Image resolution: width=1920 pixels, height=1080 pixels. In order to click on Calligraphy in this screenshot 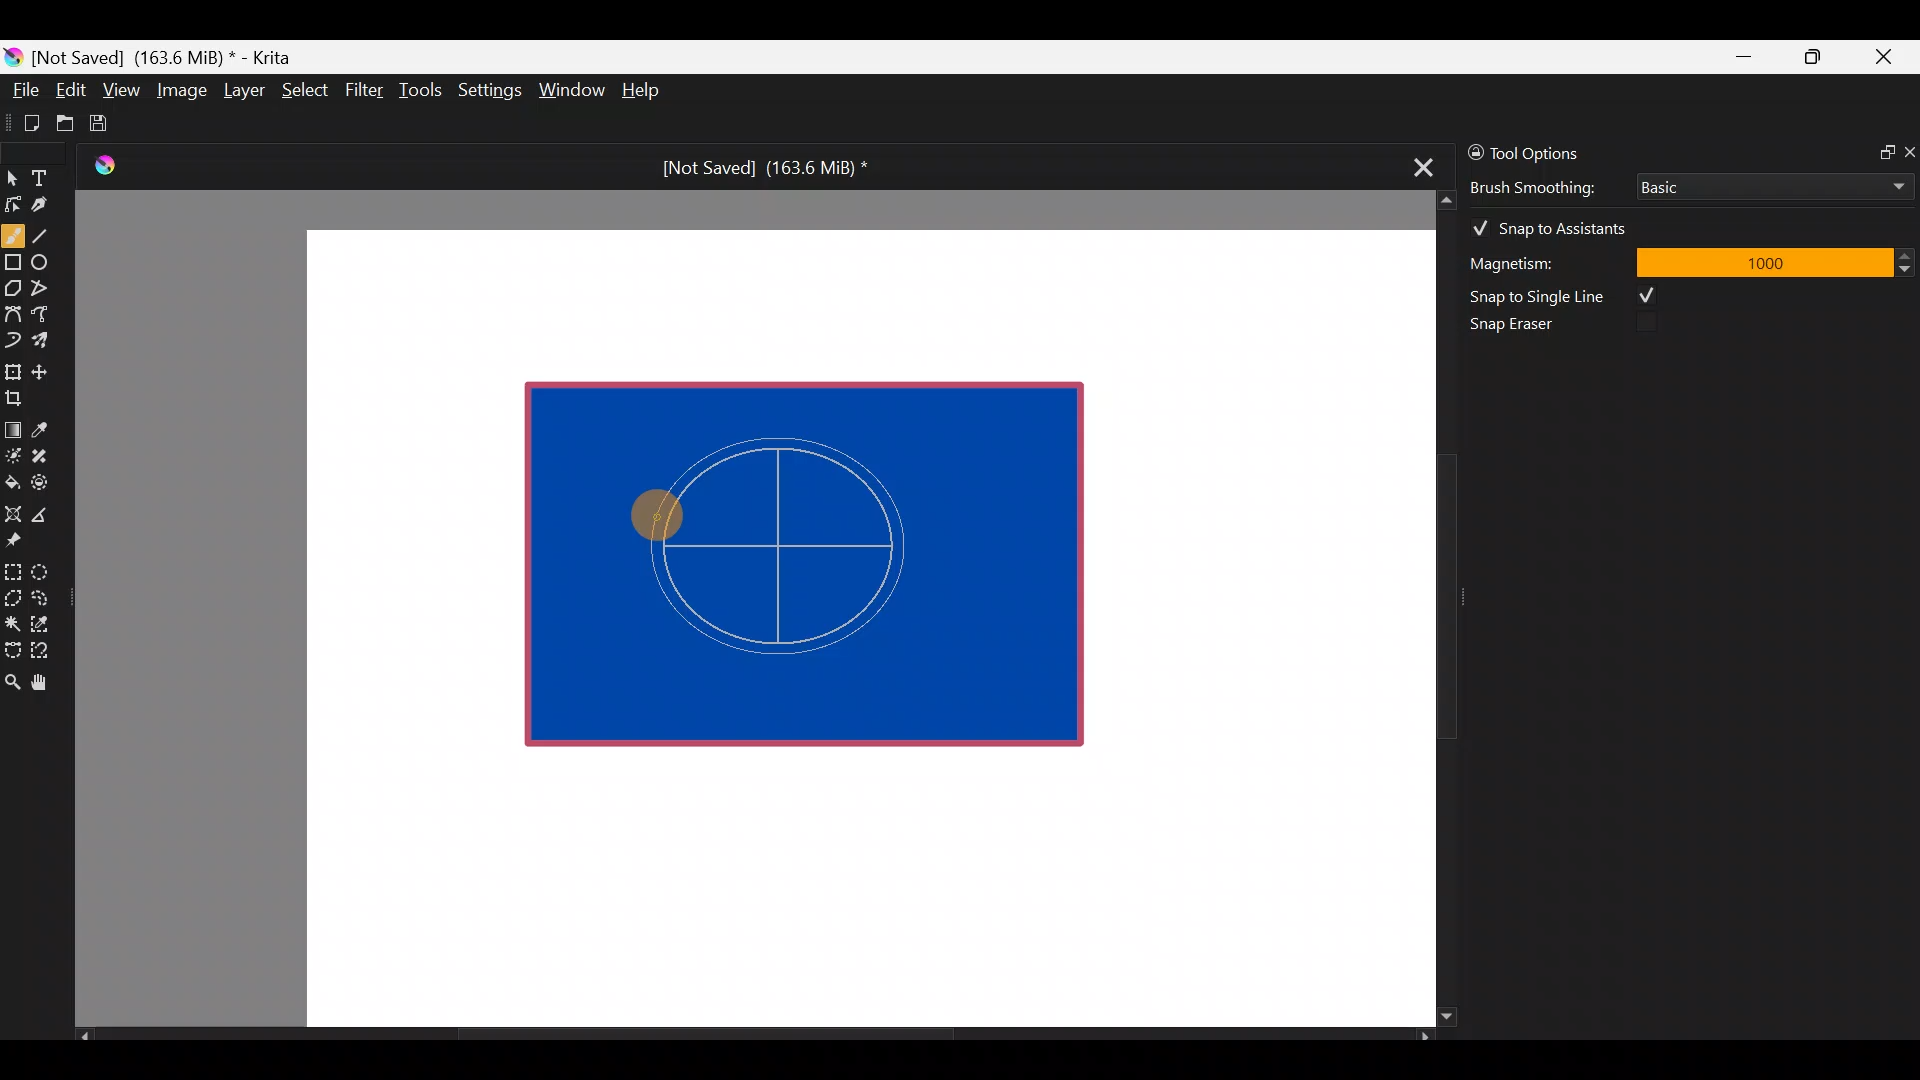, I will do `click(54, 208)`.